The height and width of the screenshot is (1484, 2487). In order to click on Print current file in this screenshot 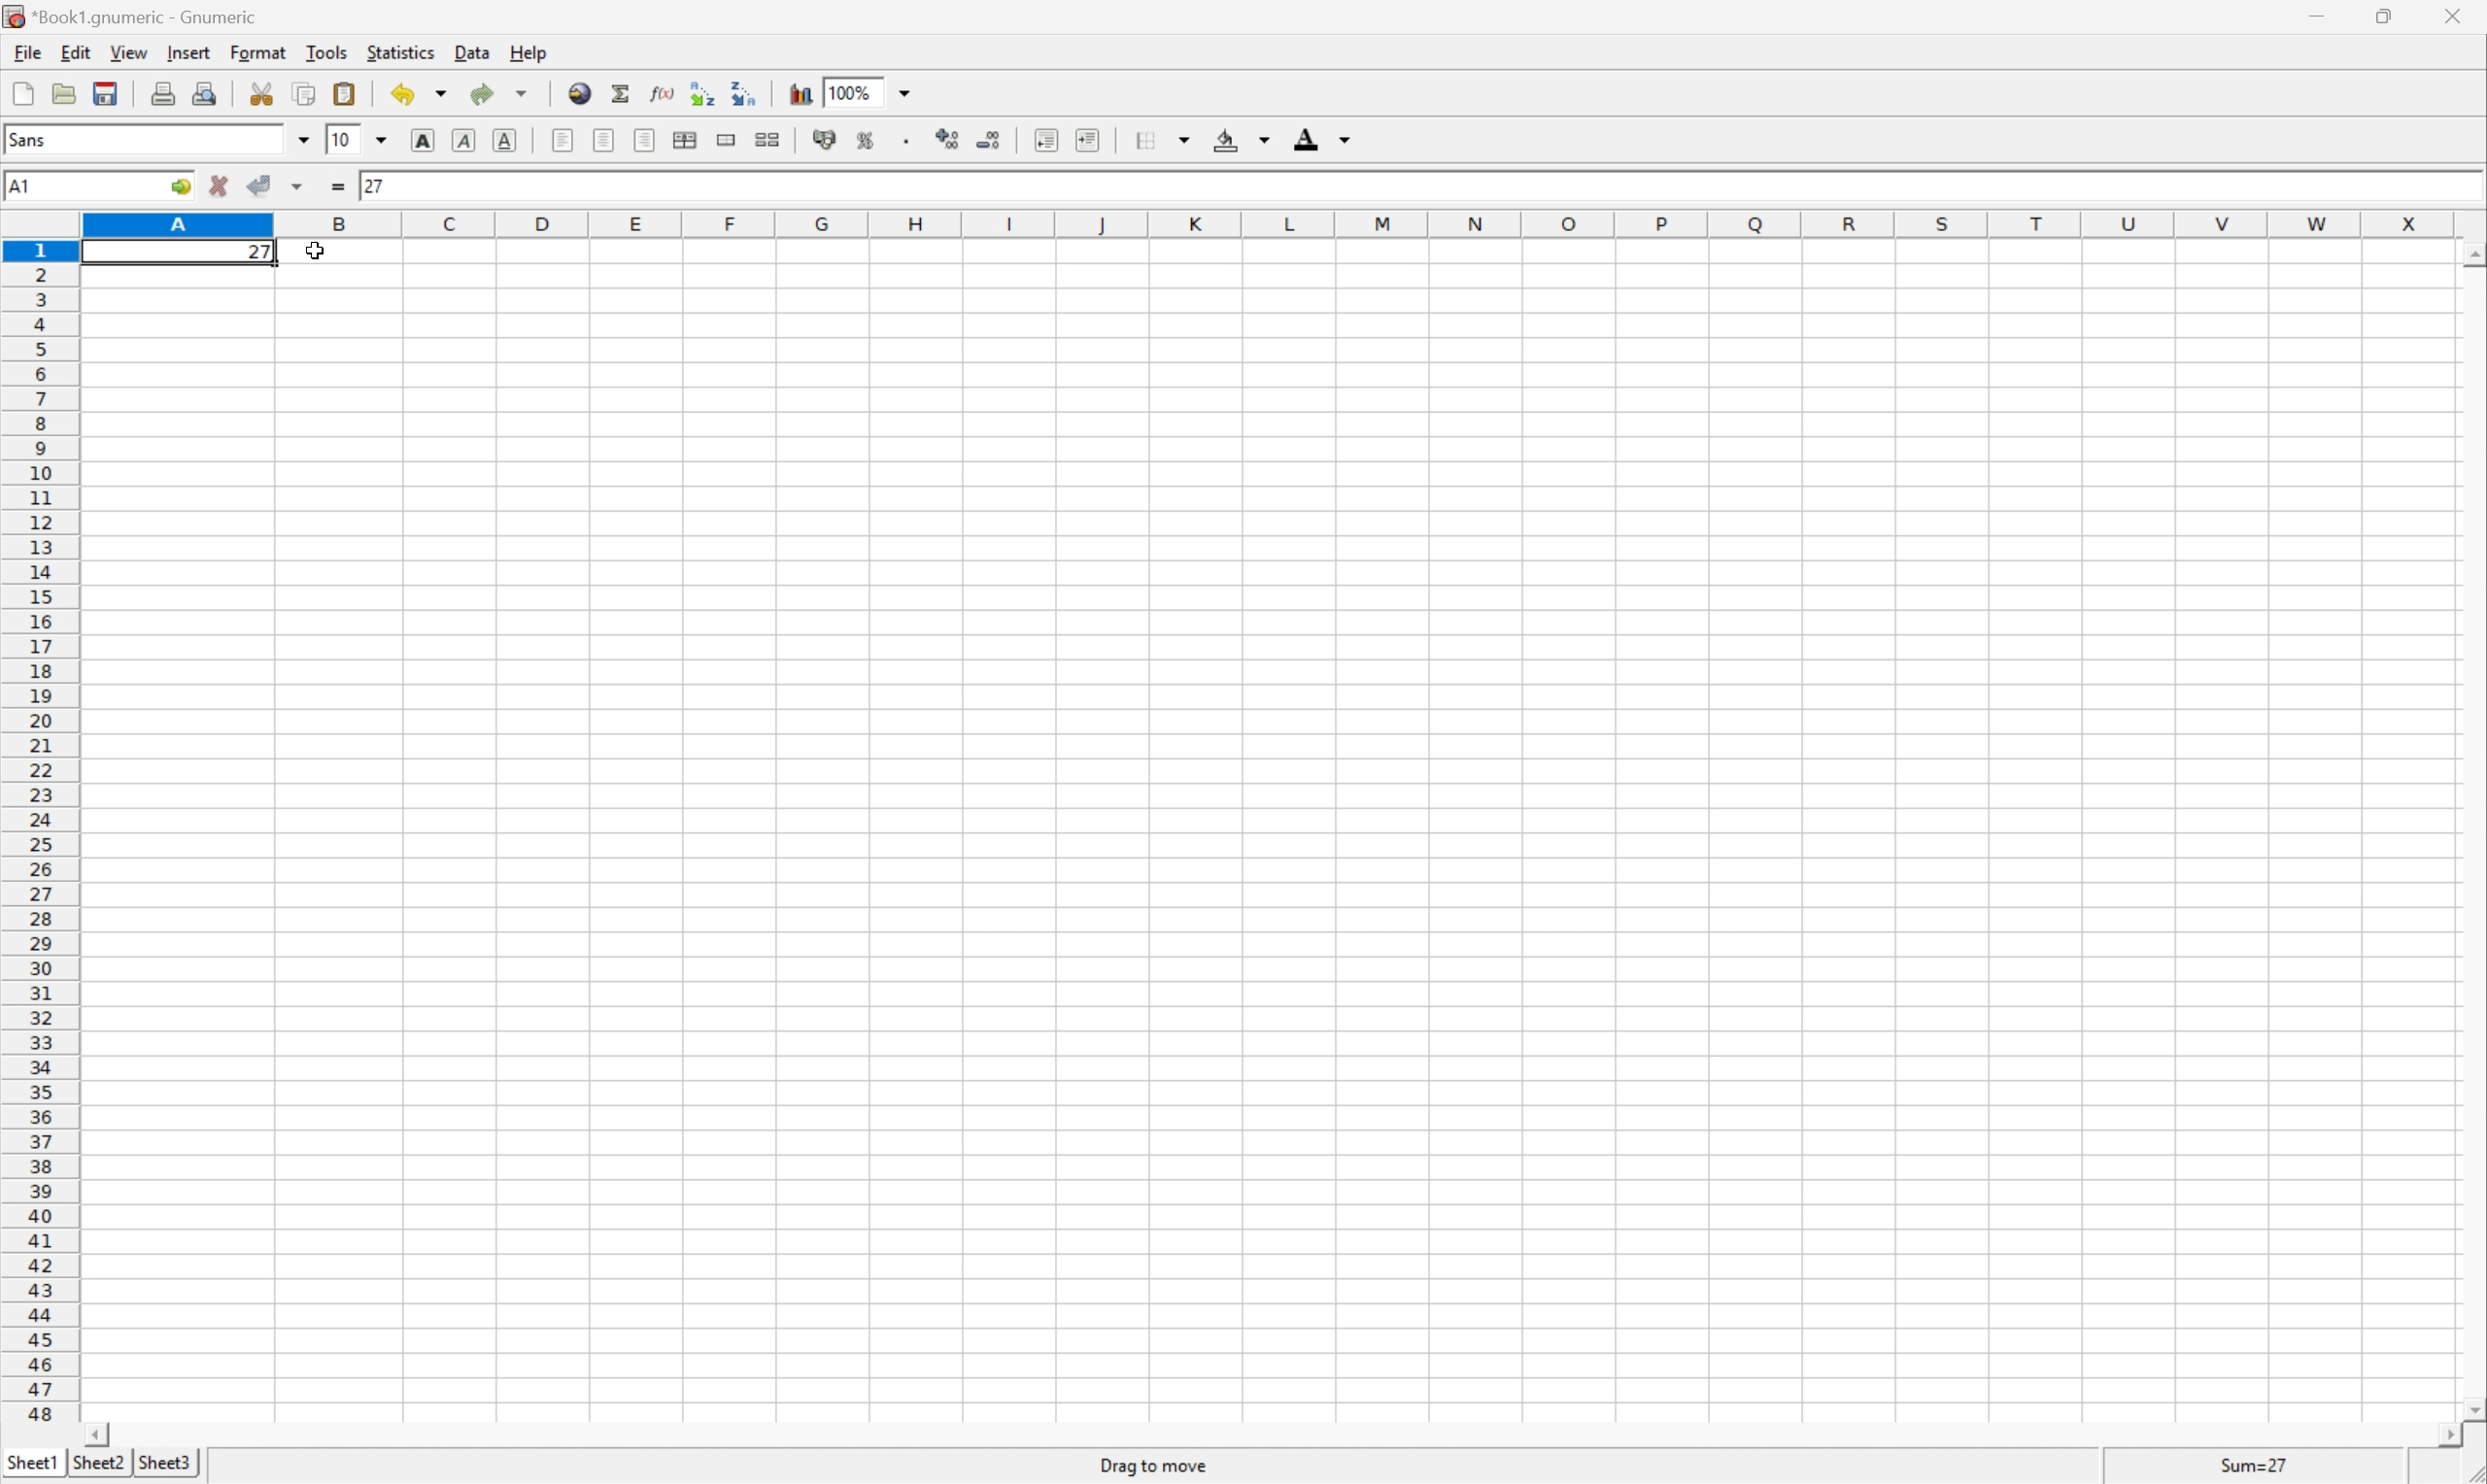, I will do `click(167, 91)`.